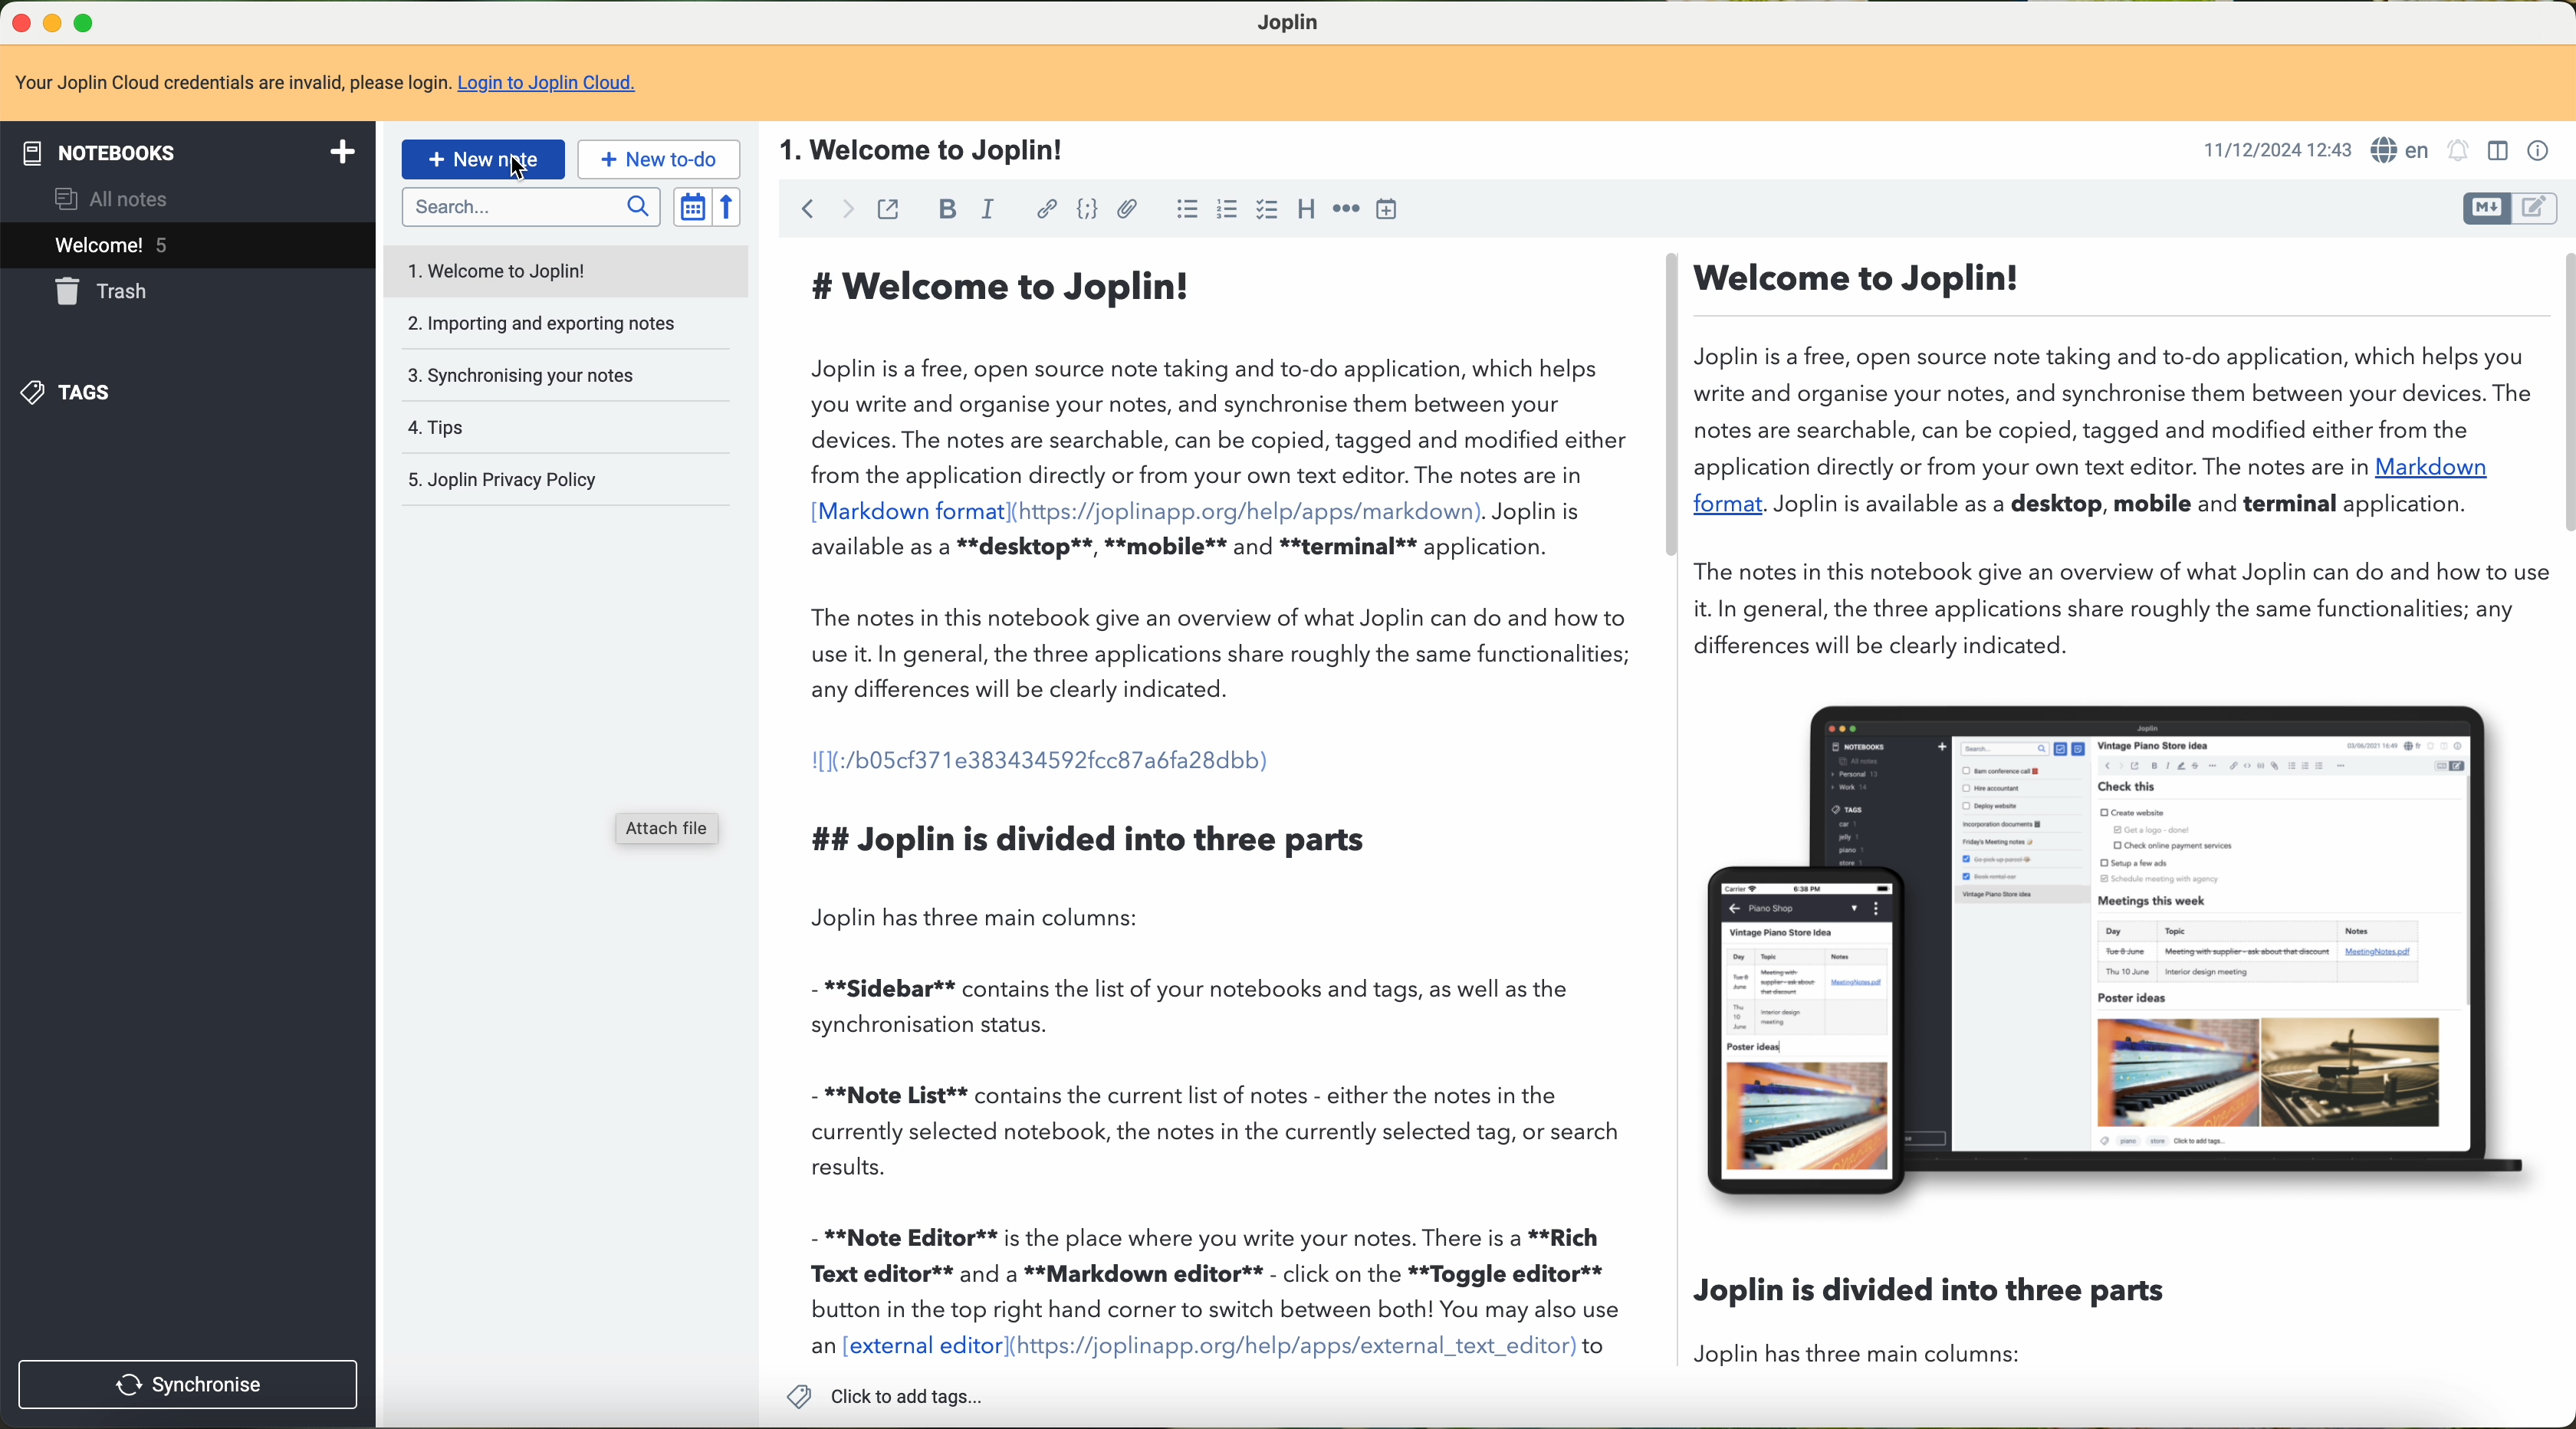  I want to click on note properties, so click(2539, 155).